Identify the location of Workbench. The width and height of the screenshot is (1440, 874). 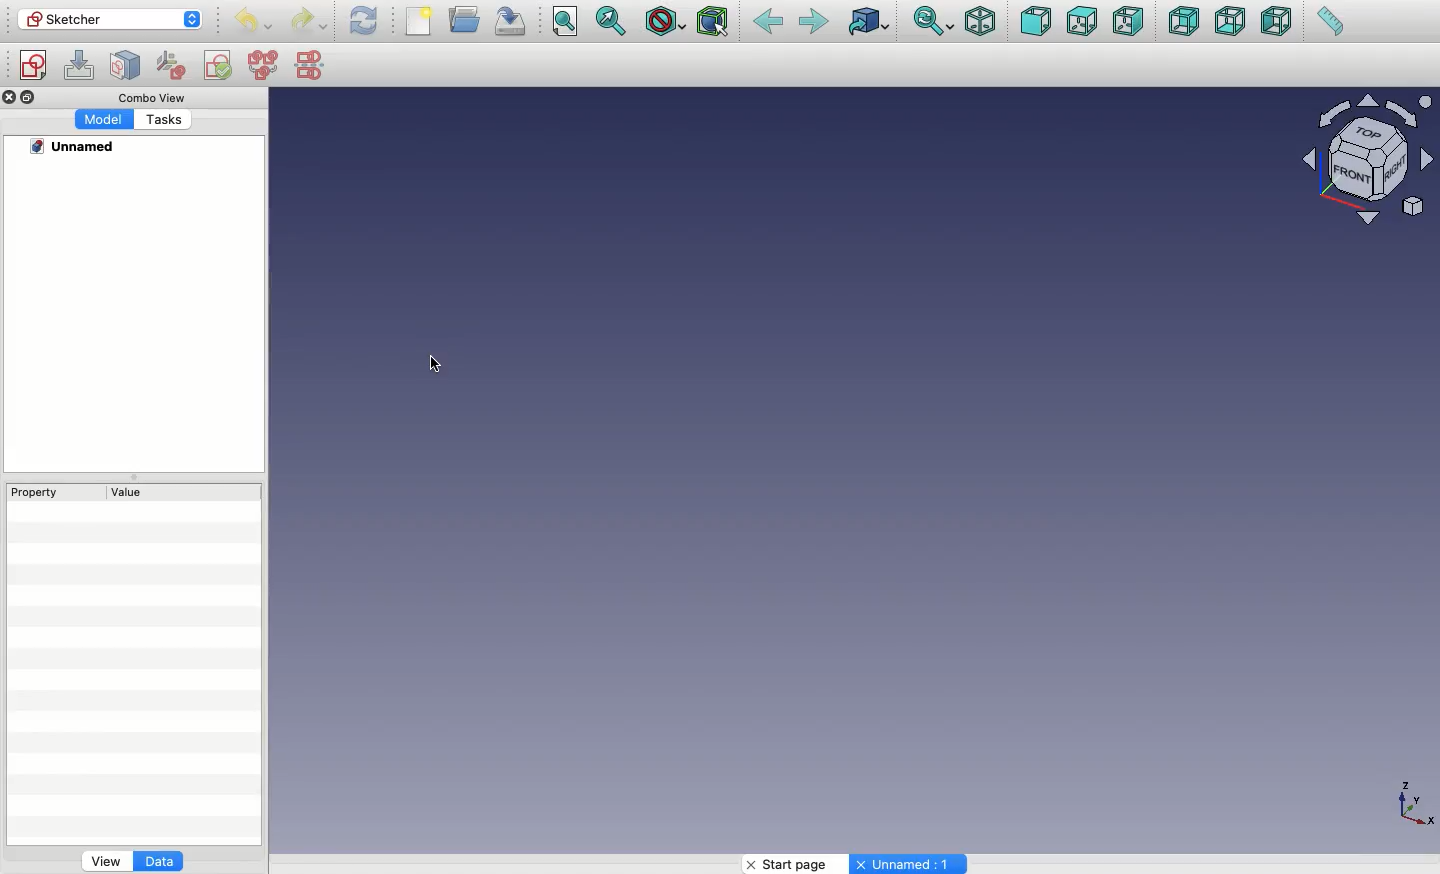
(111, 20).